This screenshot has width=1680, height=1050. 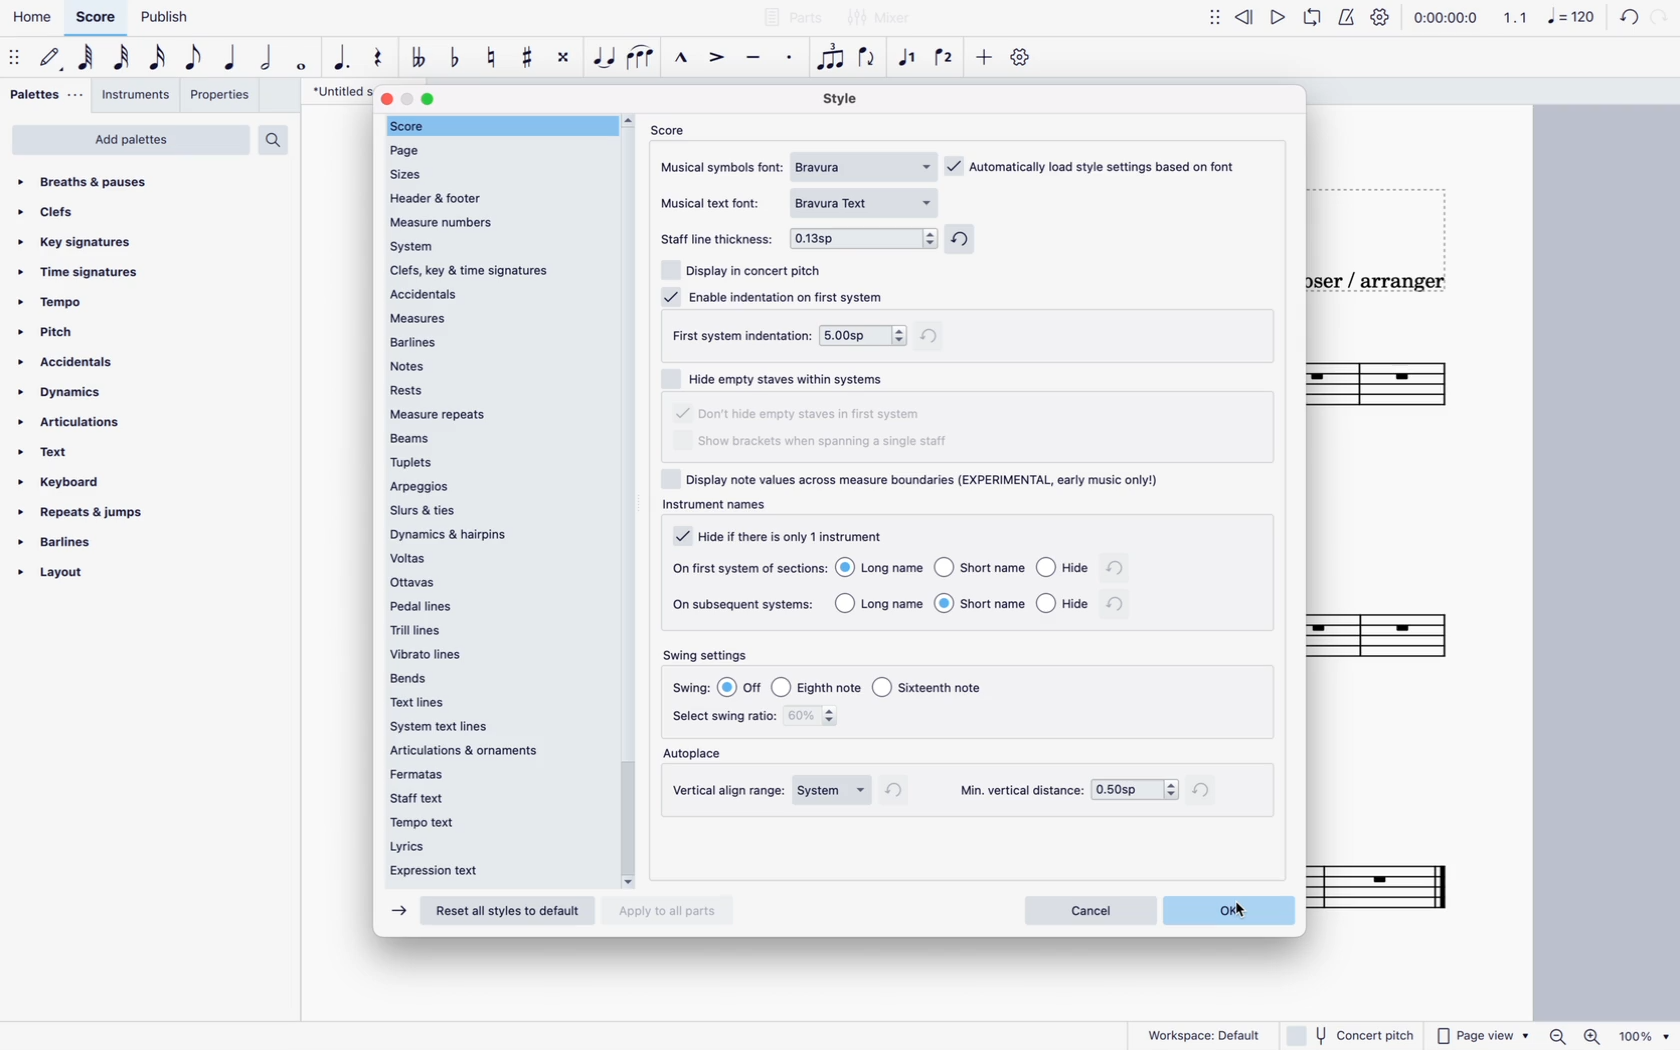 I want to click on Cursor, so click(x=1241, y=910).